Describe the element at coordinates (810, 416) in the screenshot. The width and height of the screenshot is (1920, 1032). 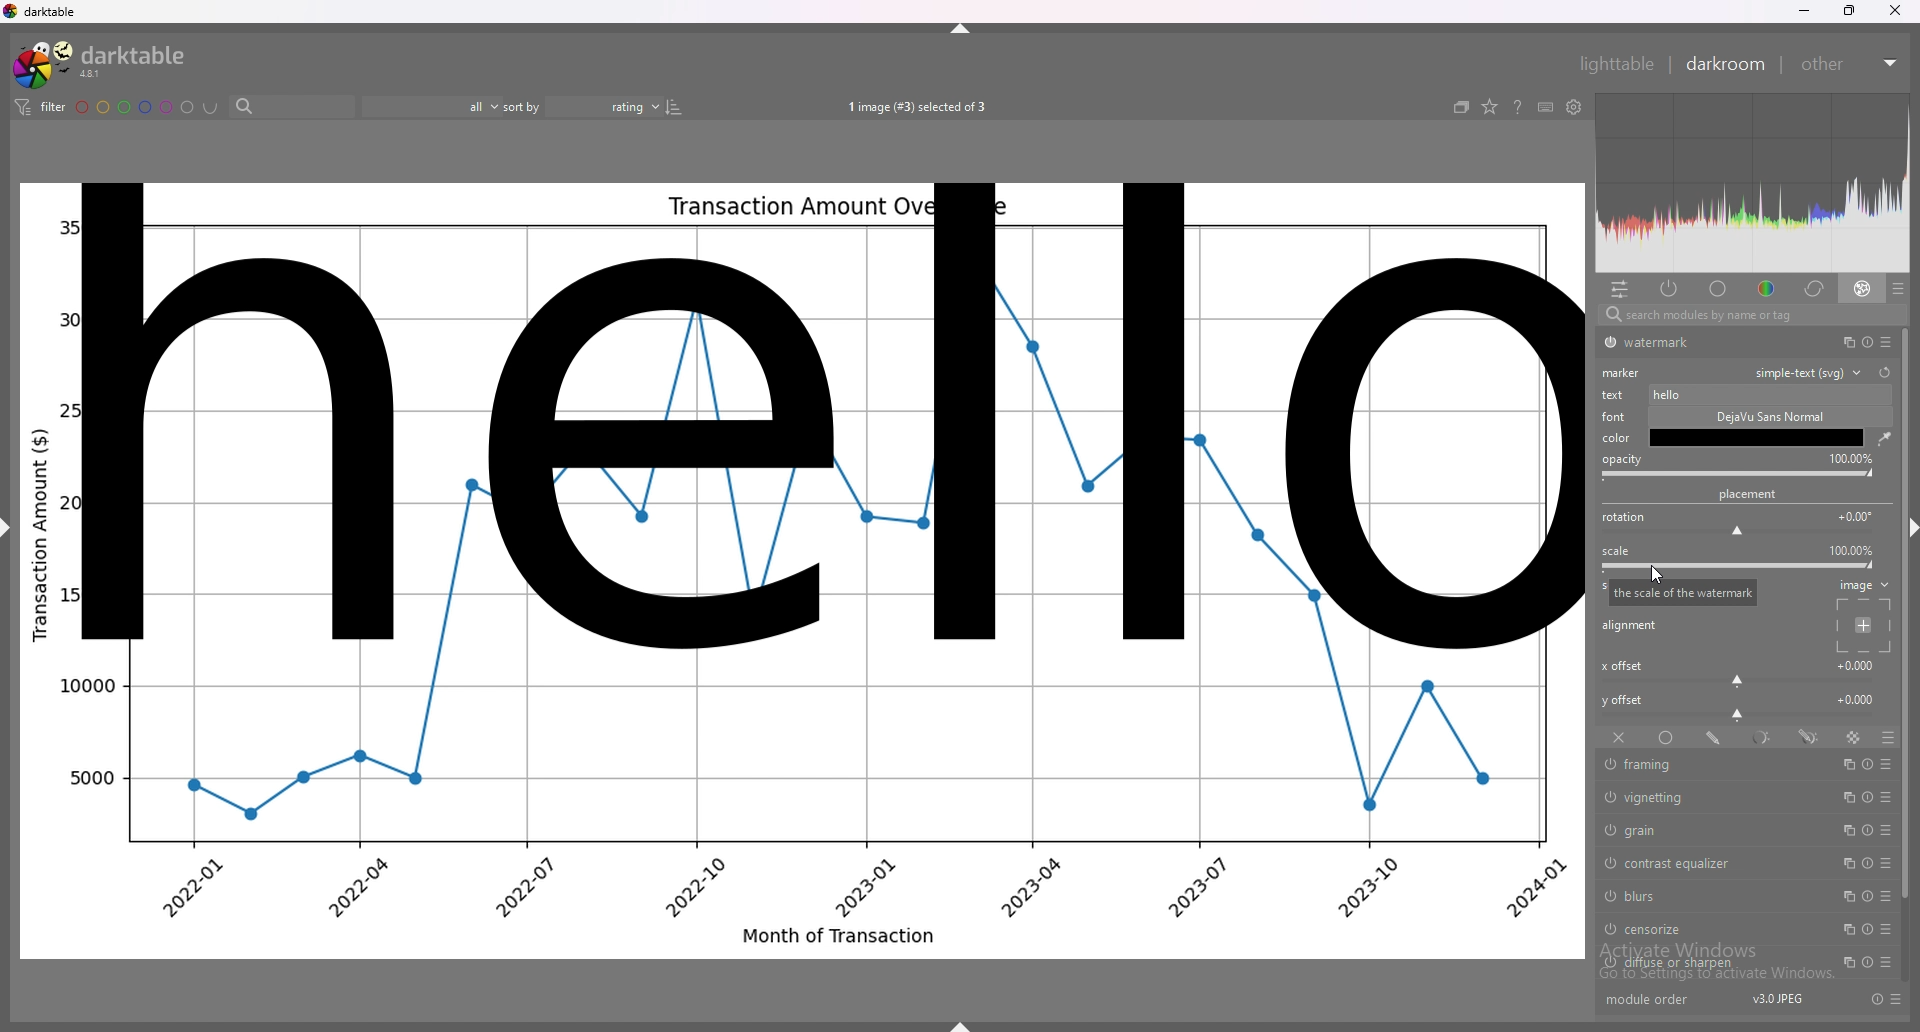
I see `watermarked text` at that location.